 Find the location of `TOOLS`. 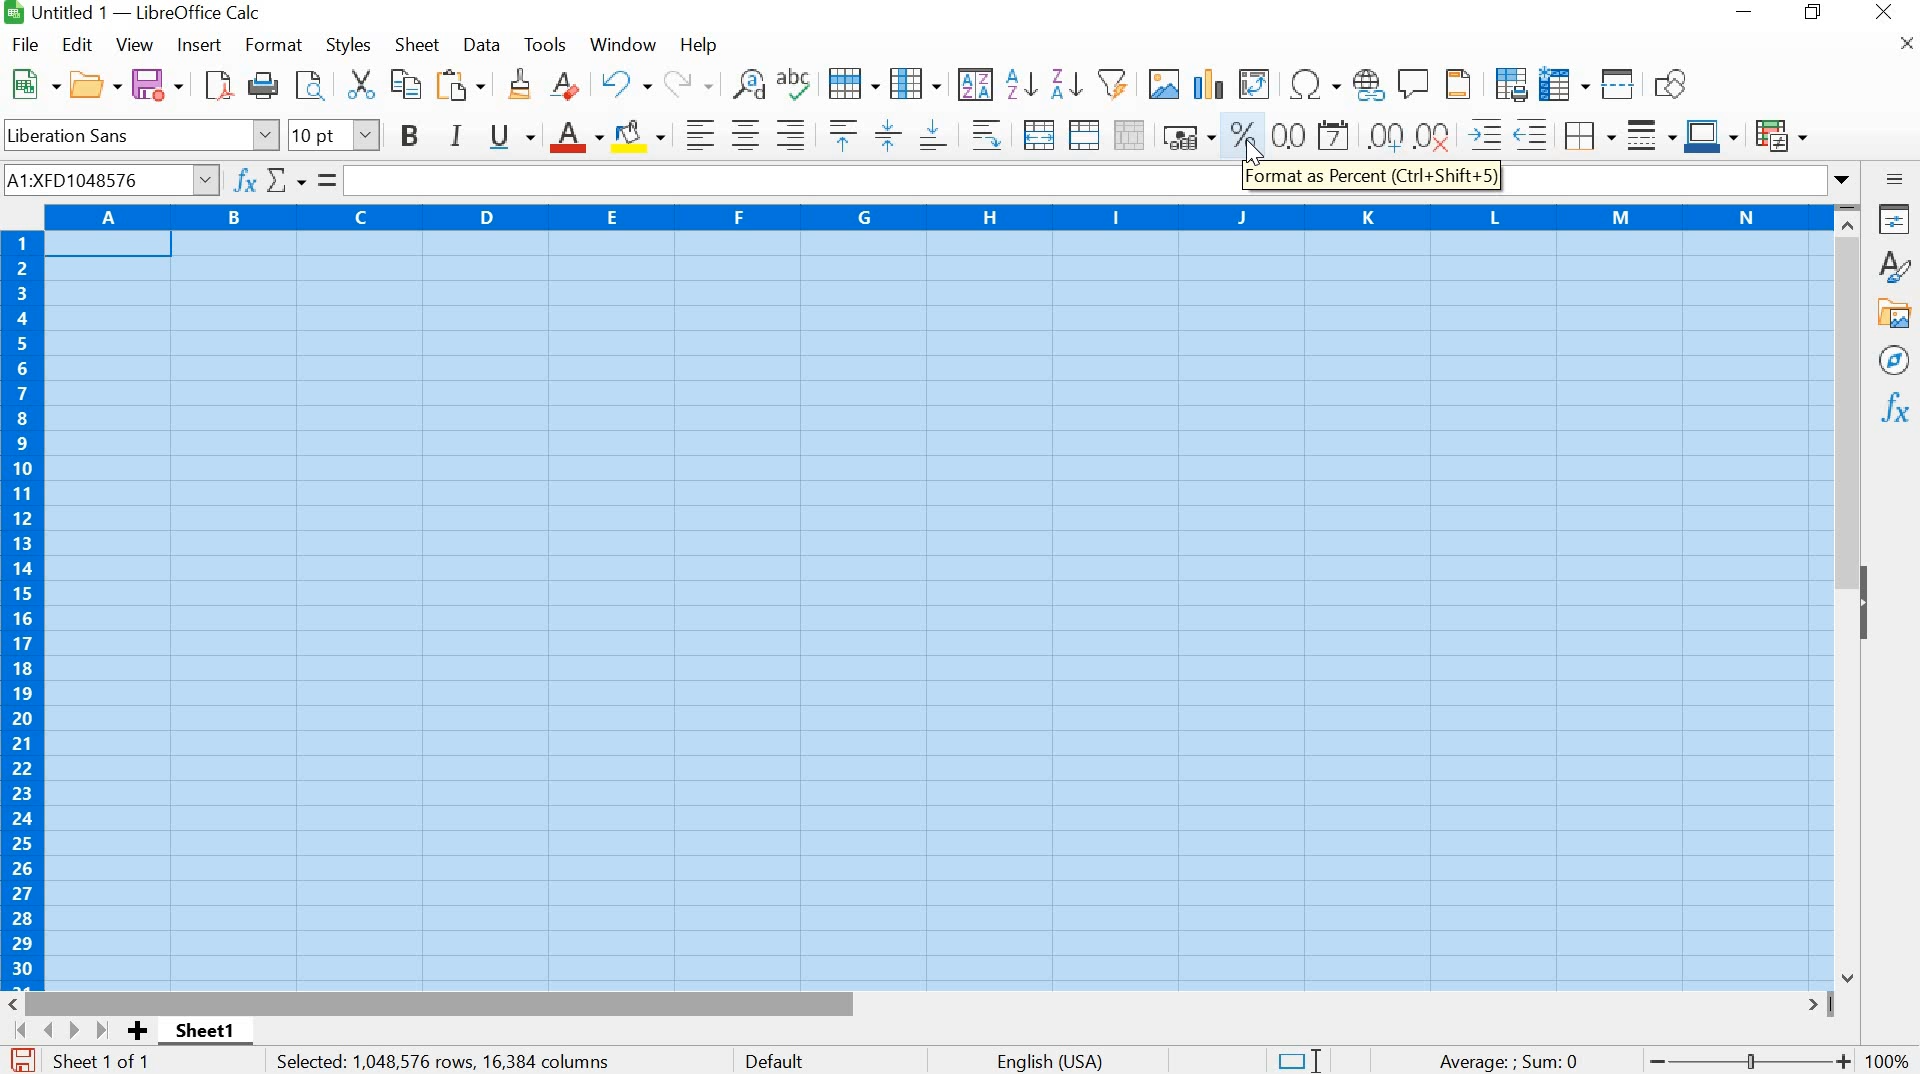

TOOLS is located at coordinates (551, 44).